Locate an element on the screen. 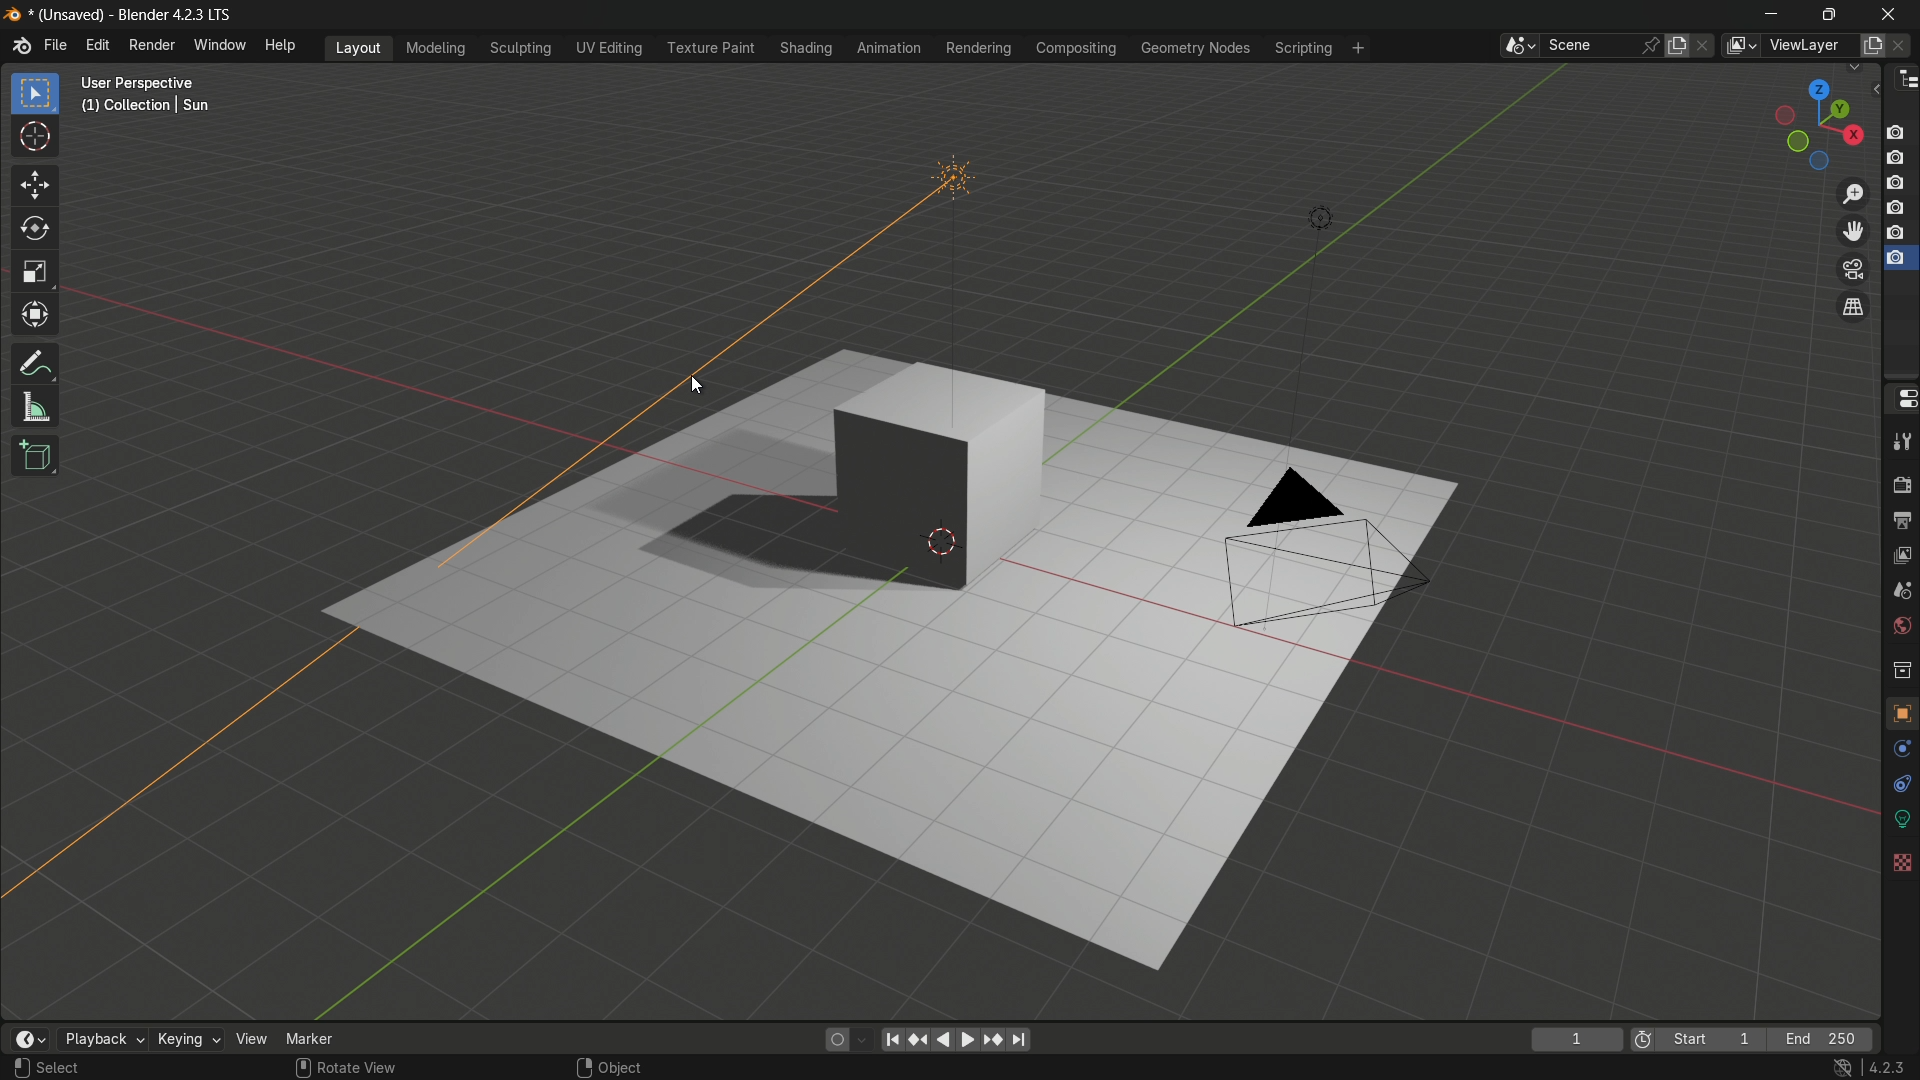 The image size is (1920, 1080). window is located at coordinates (221, 47).